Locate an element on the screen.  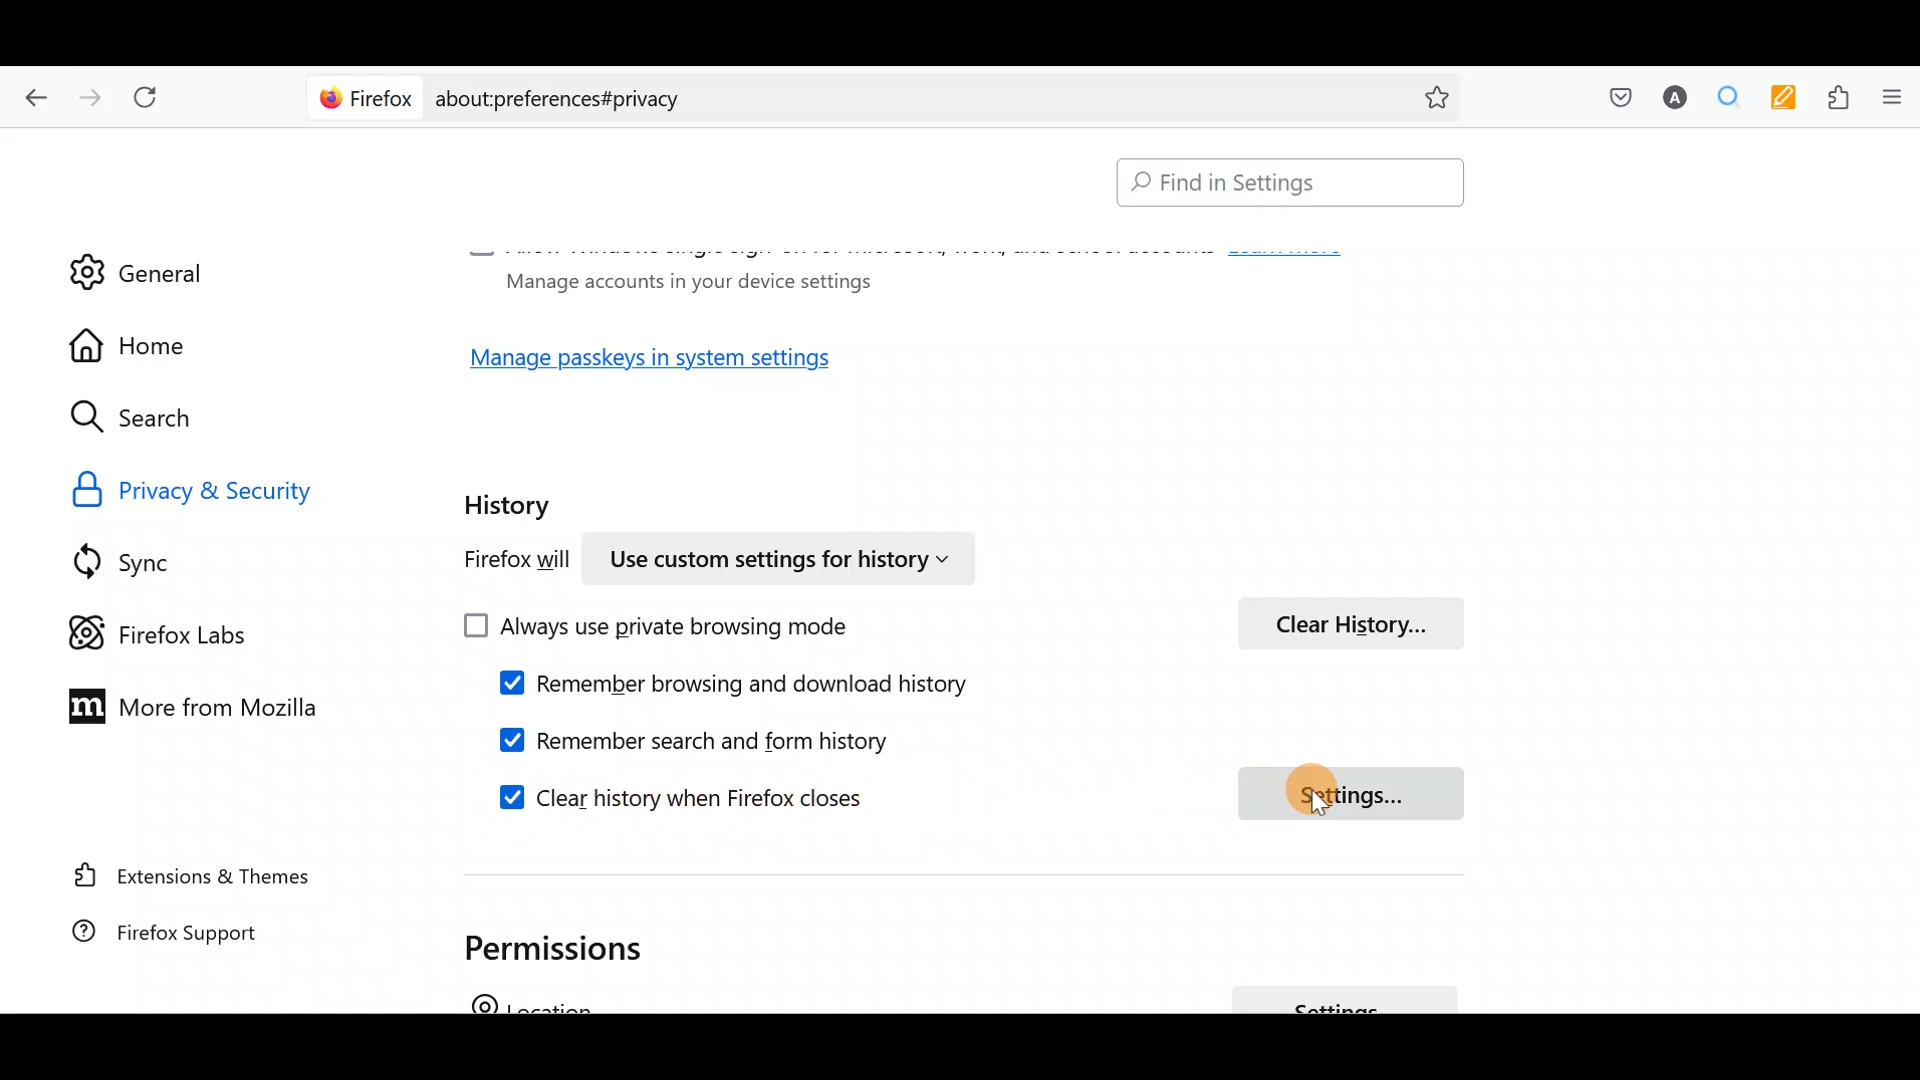
Home is located at coordinates (148, 345).